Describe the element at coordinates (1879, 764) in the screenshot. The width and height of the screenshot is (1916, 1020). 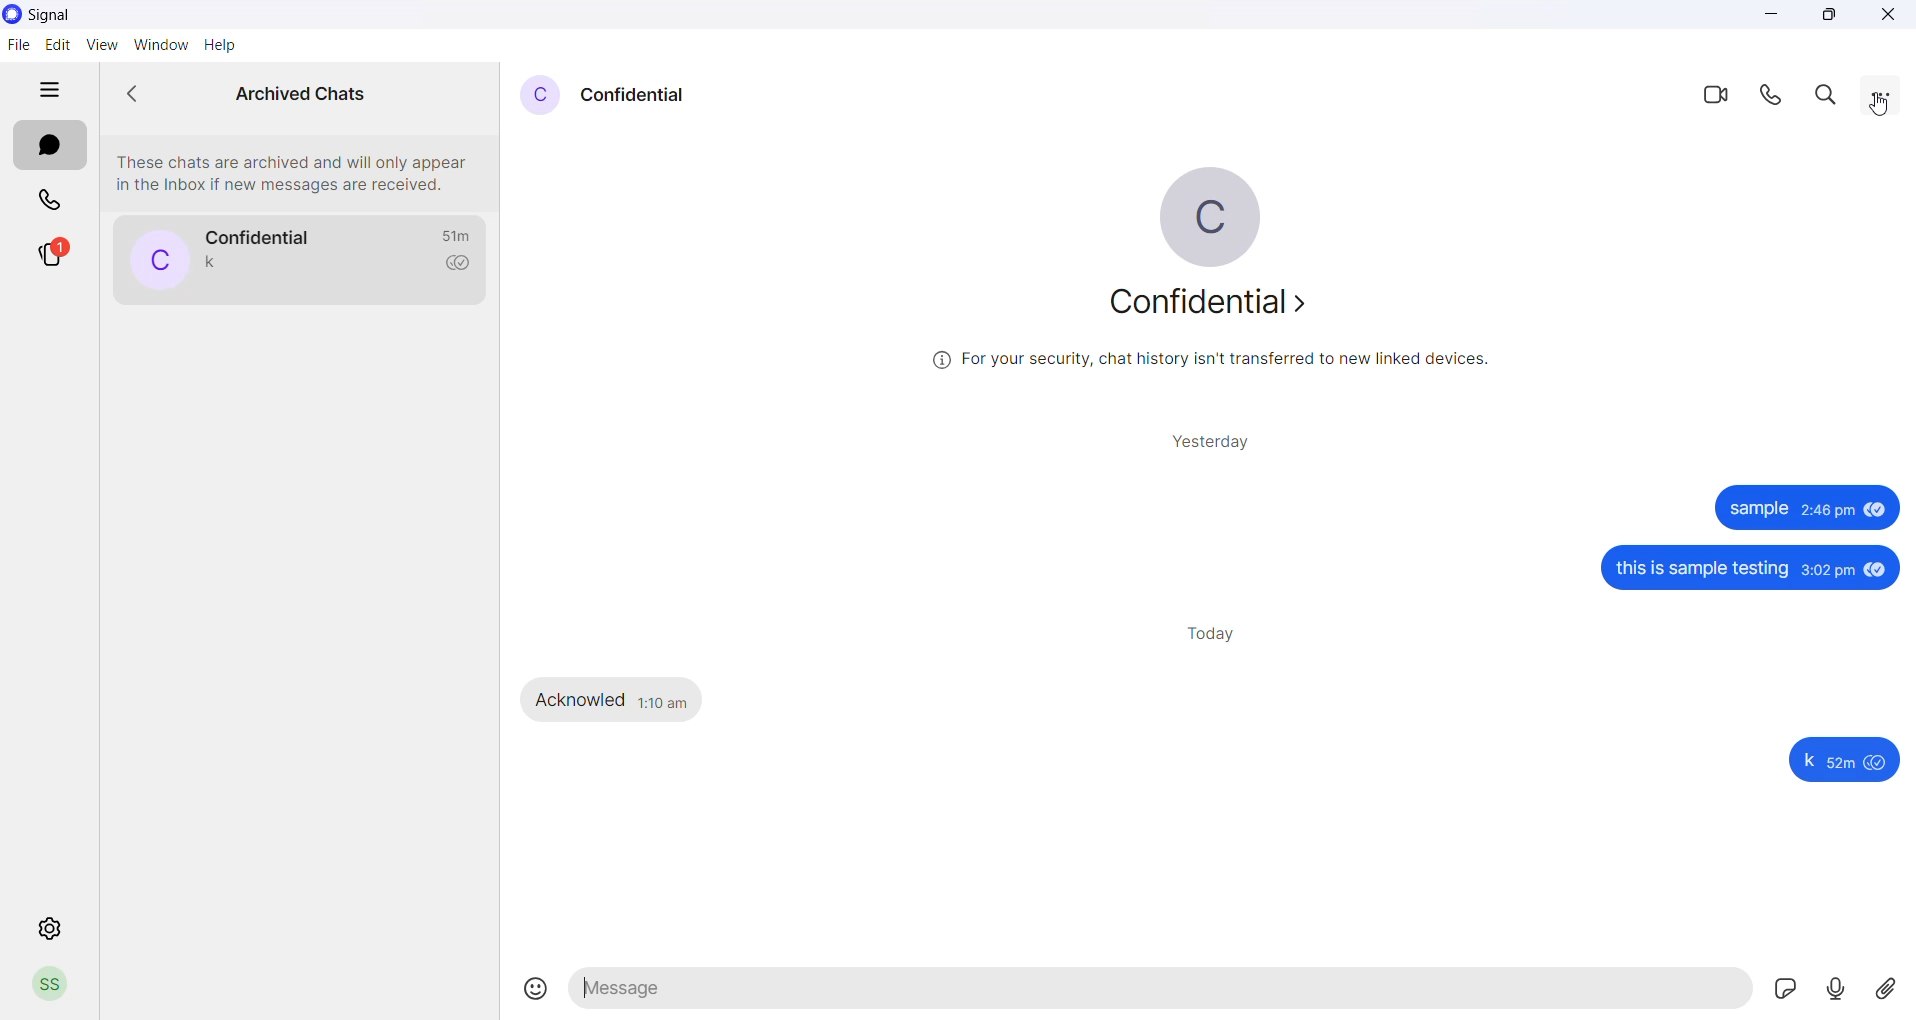
I see `seen` at that location.